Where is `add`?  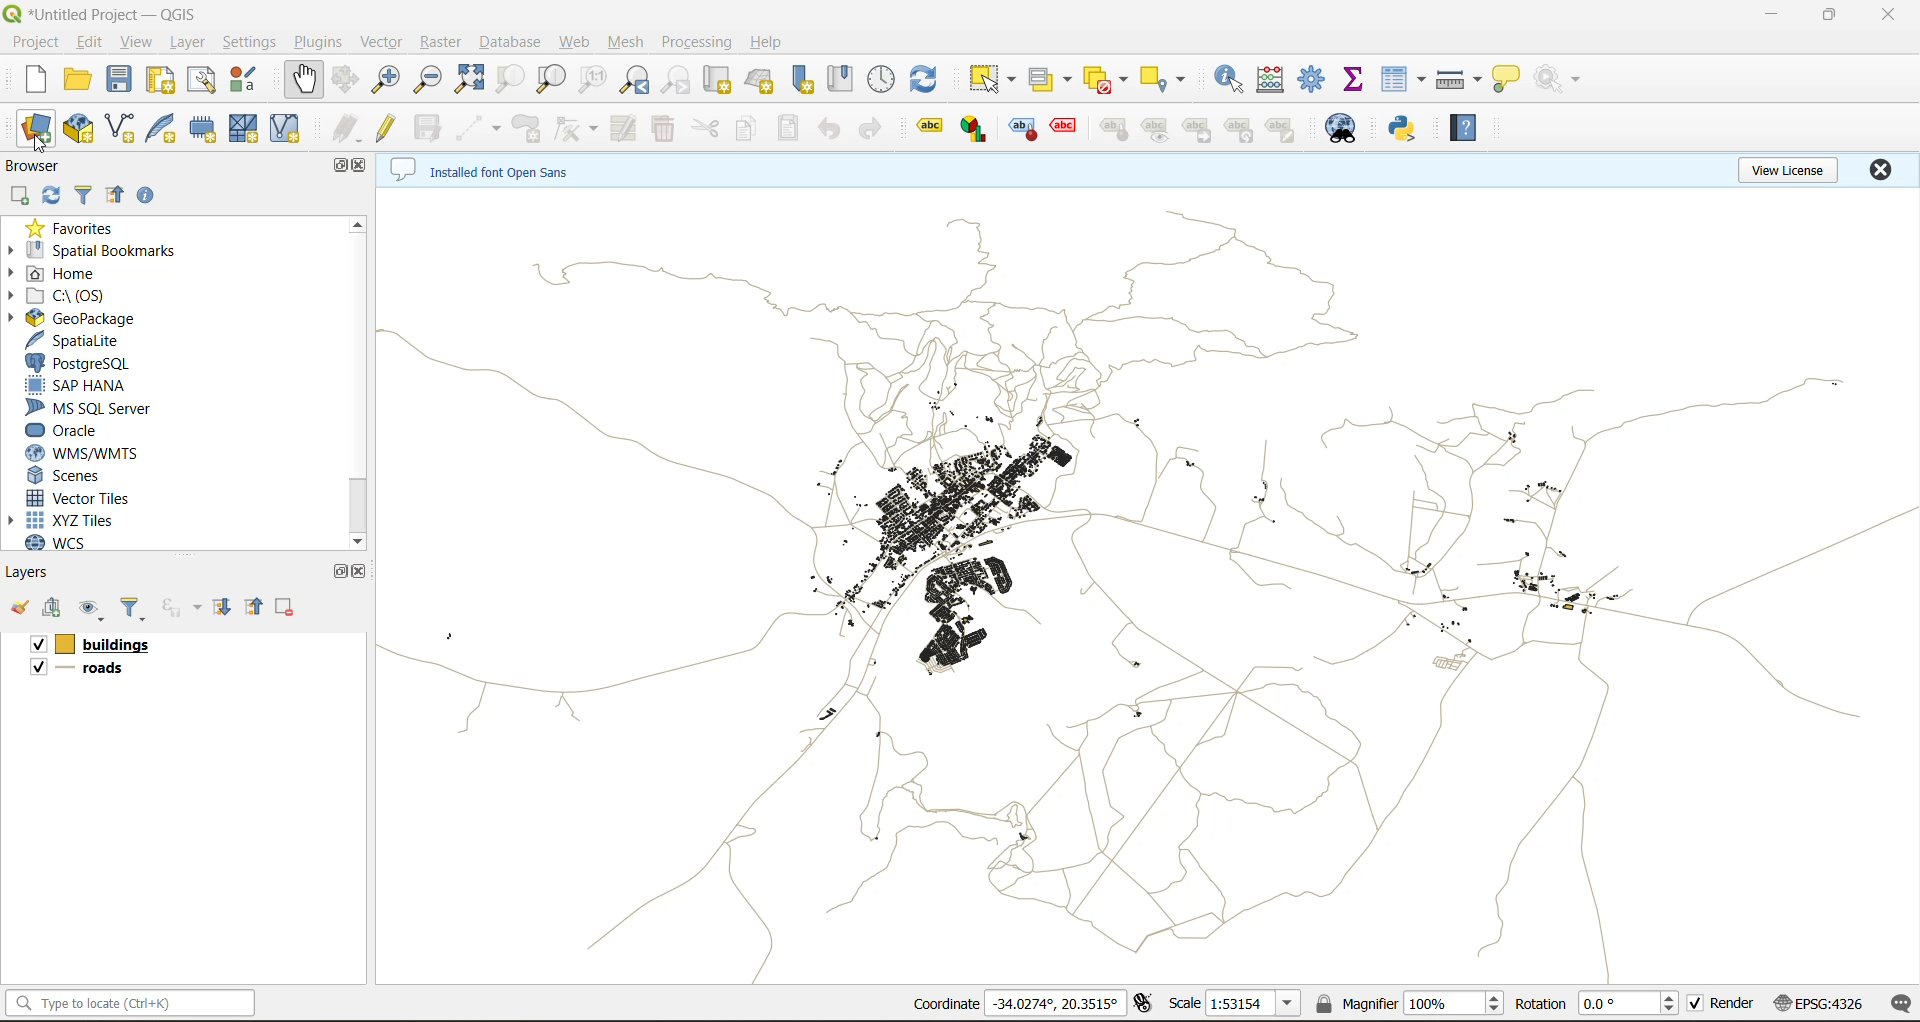
add is located at coordinates (55, 609).